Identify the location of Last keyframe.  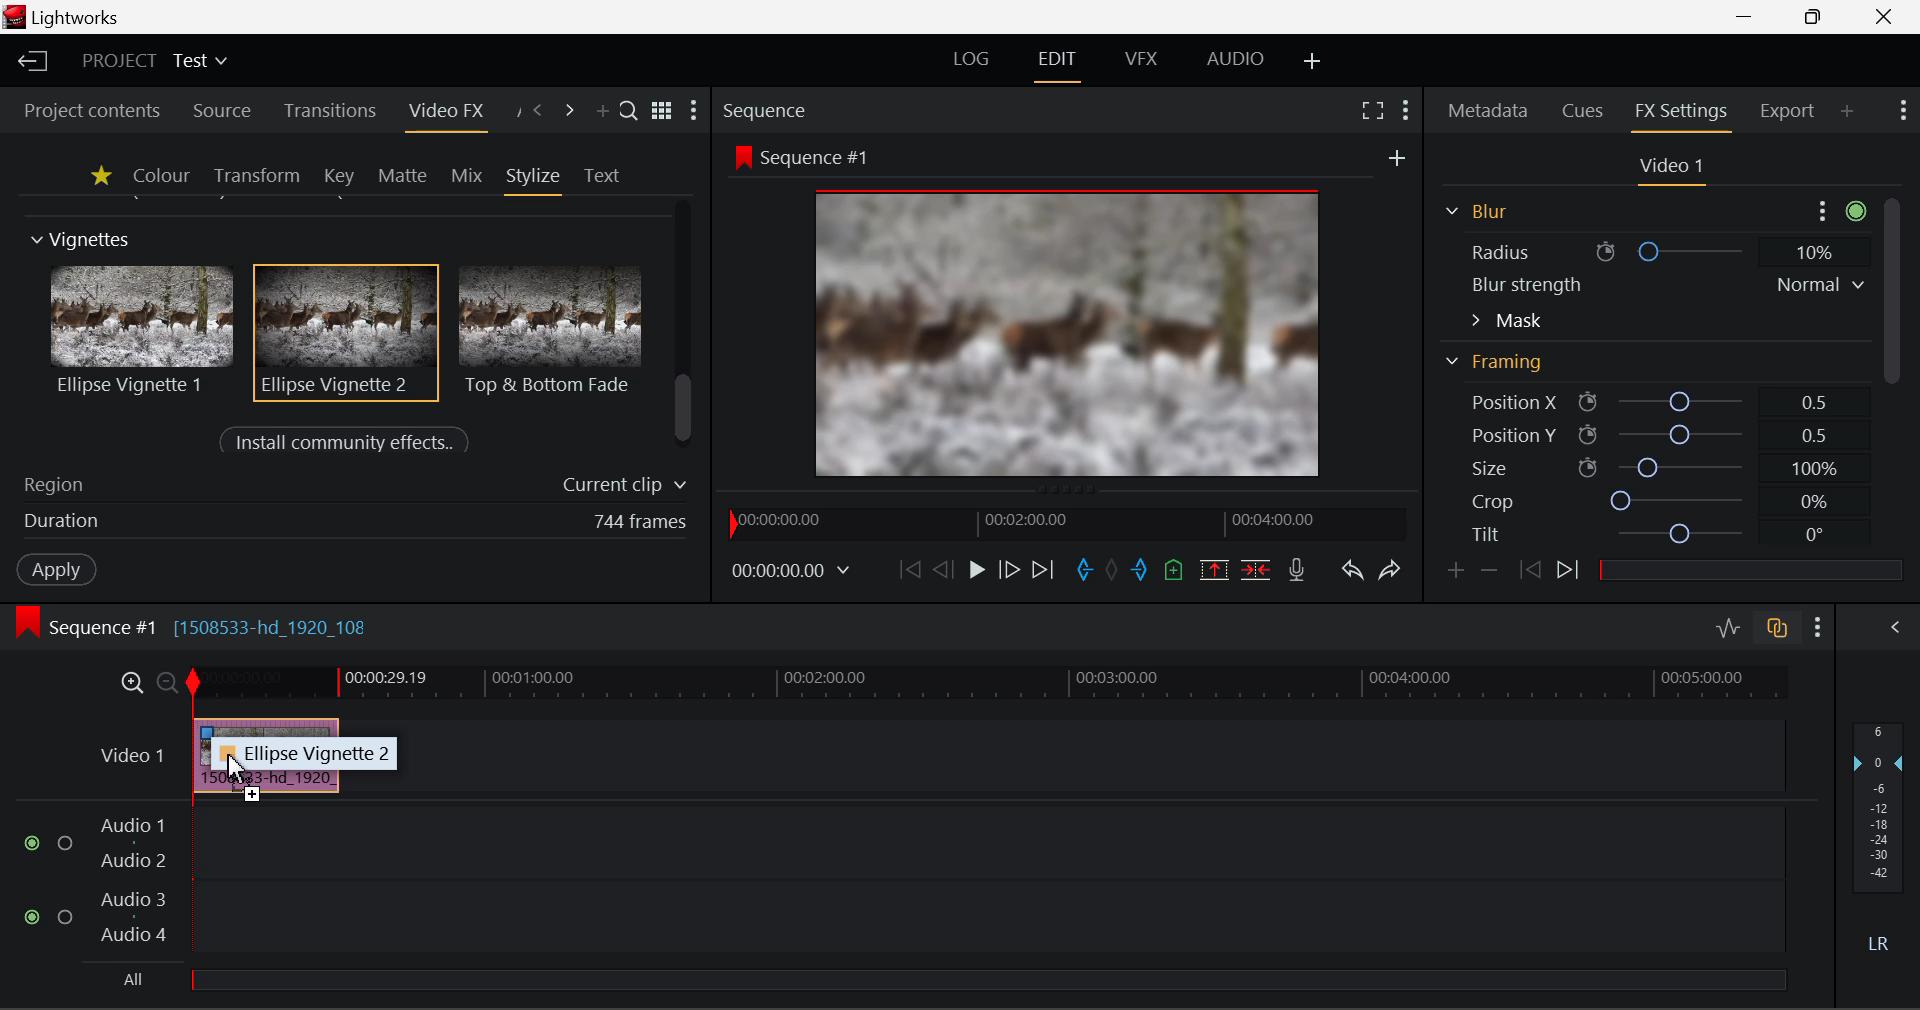
(1531, 573).